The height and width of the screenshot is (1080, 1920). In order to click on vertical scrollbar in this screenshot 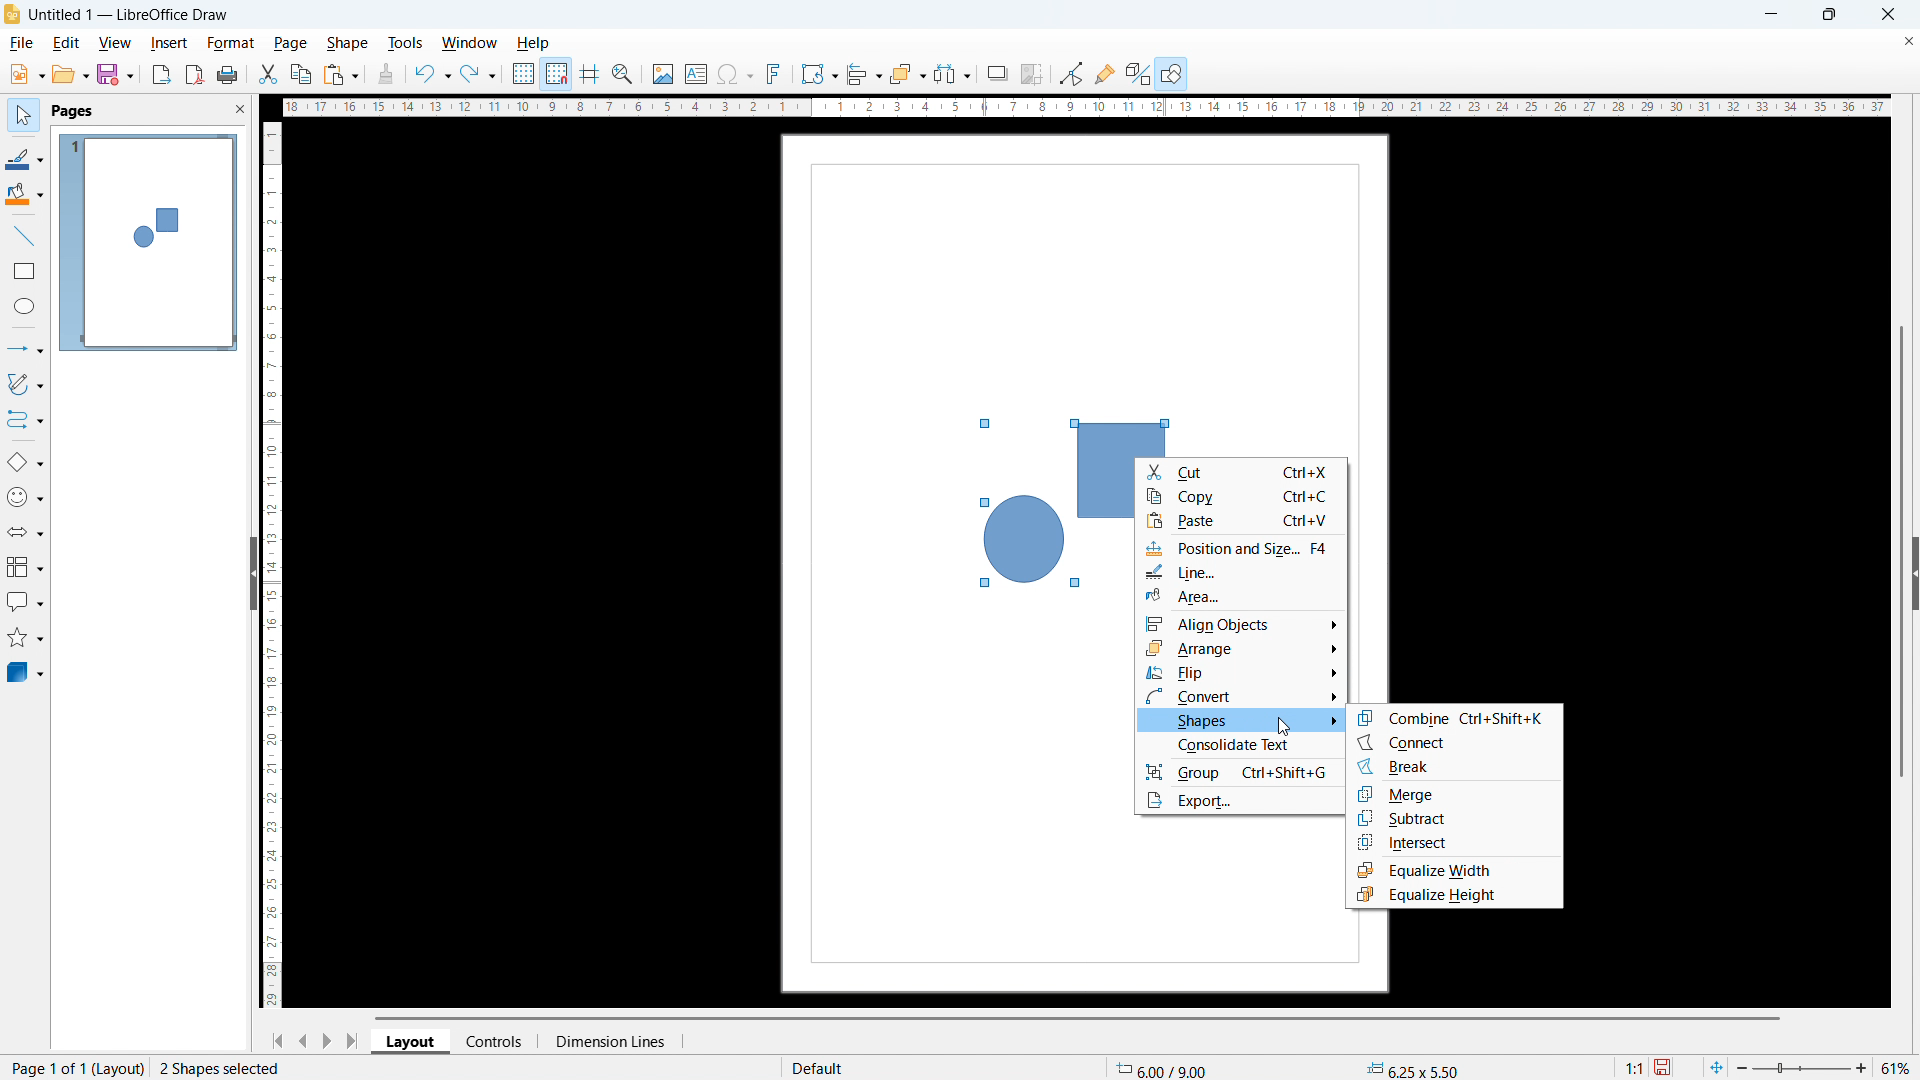, I will do `click(1902, 548)`.